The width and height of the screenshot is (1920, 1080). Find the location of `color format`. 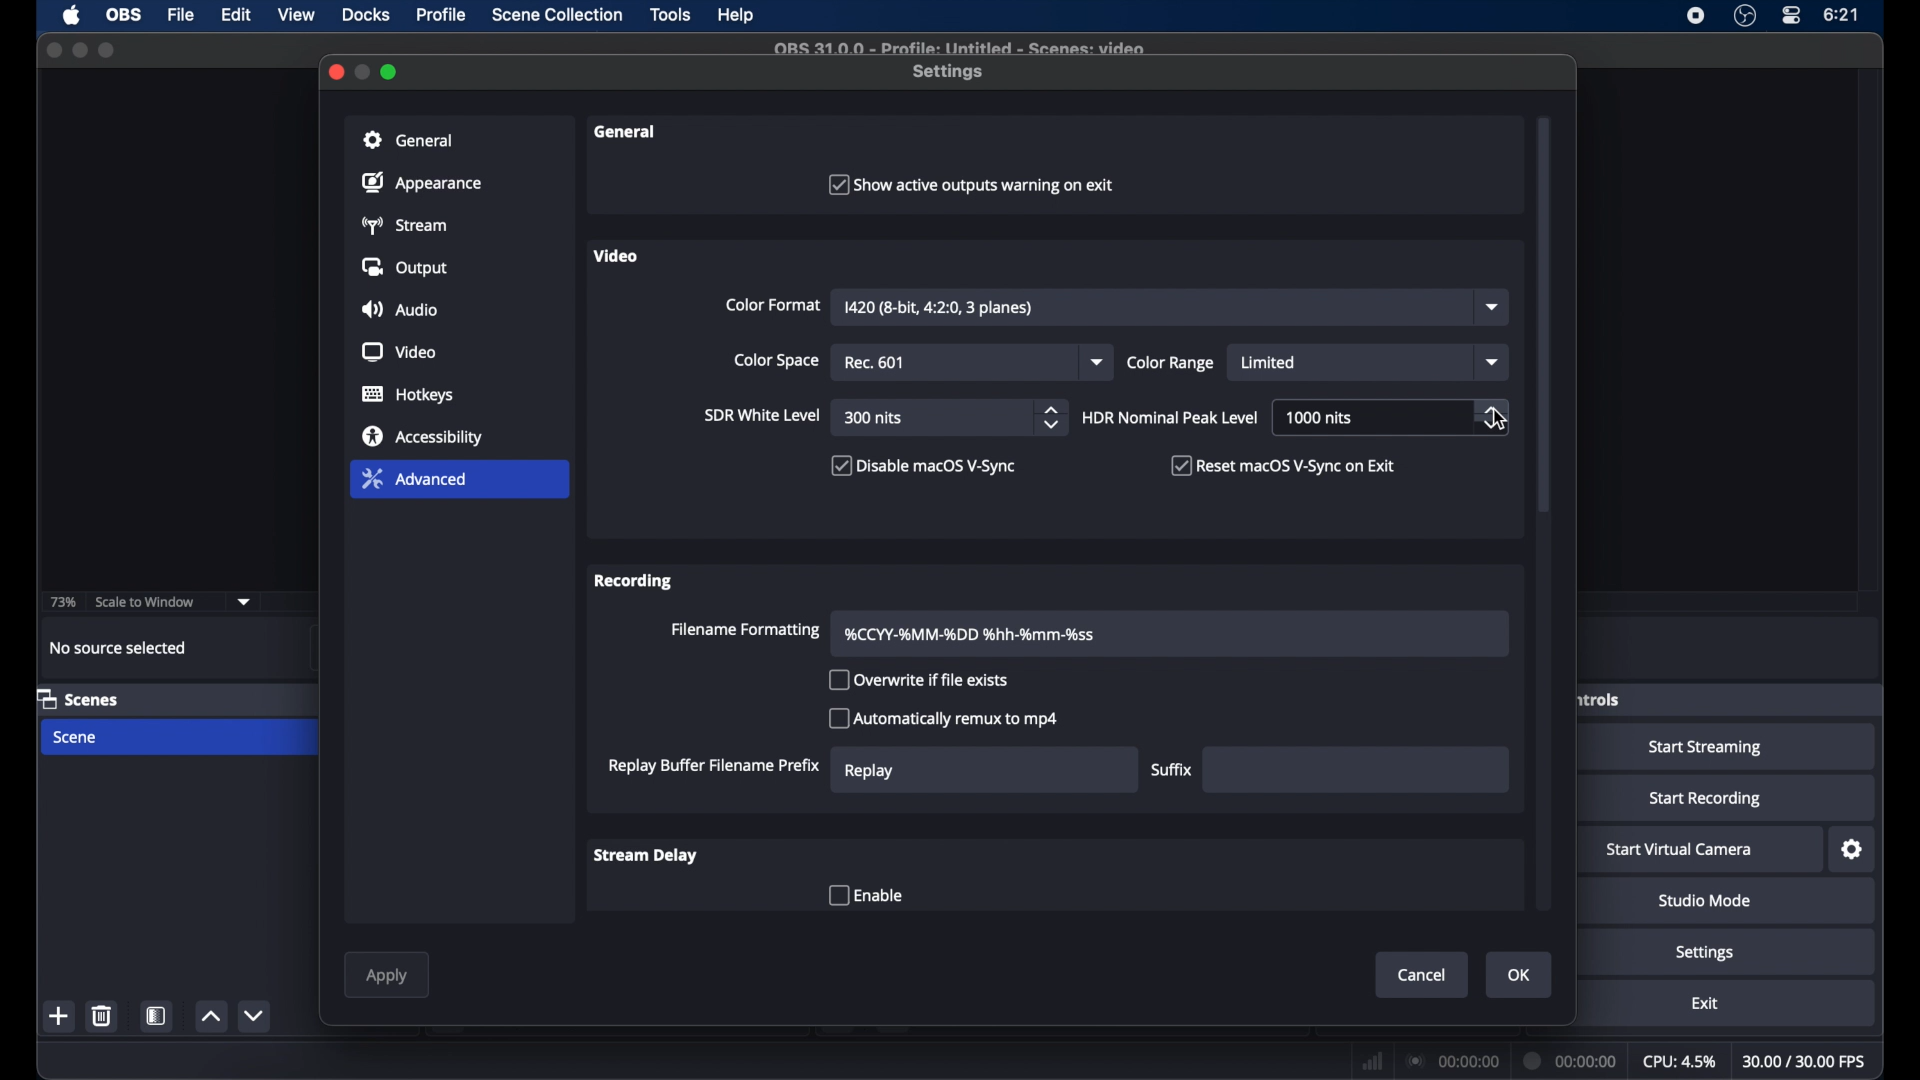

color format is located at coordinates (773, 305).